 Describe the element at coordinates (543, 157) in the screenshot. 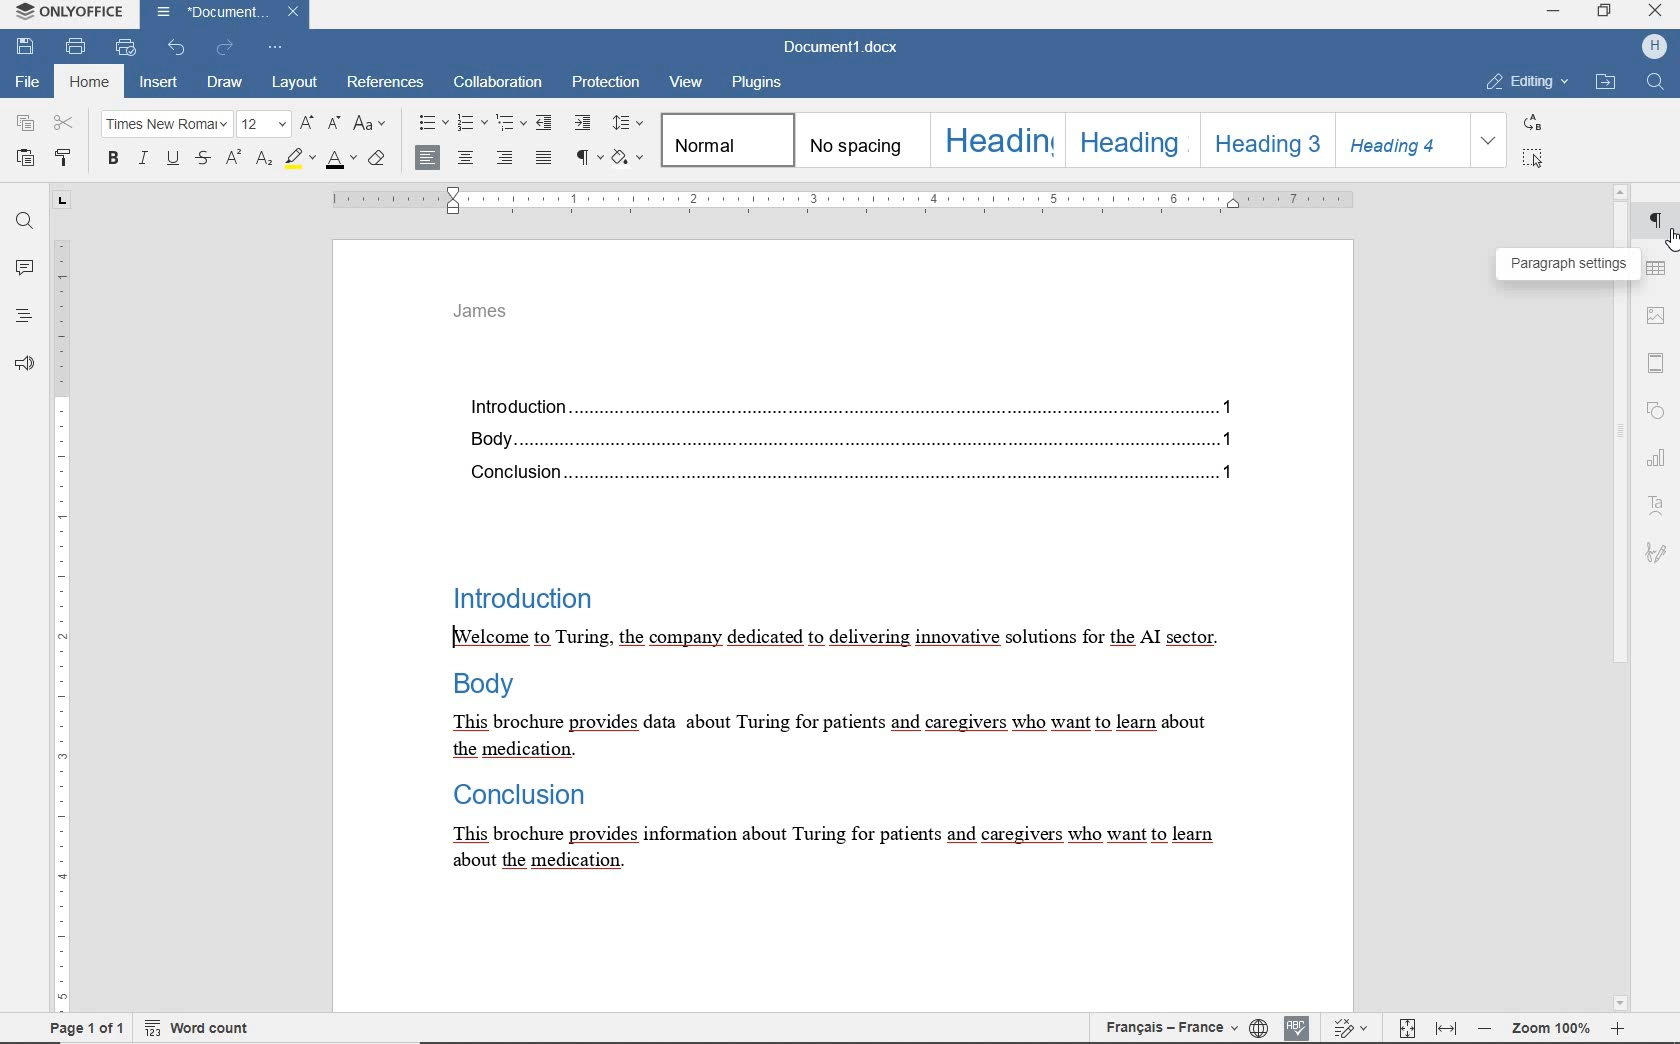

I see `justified` at that location.